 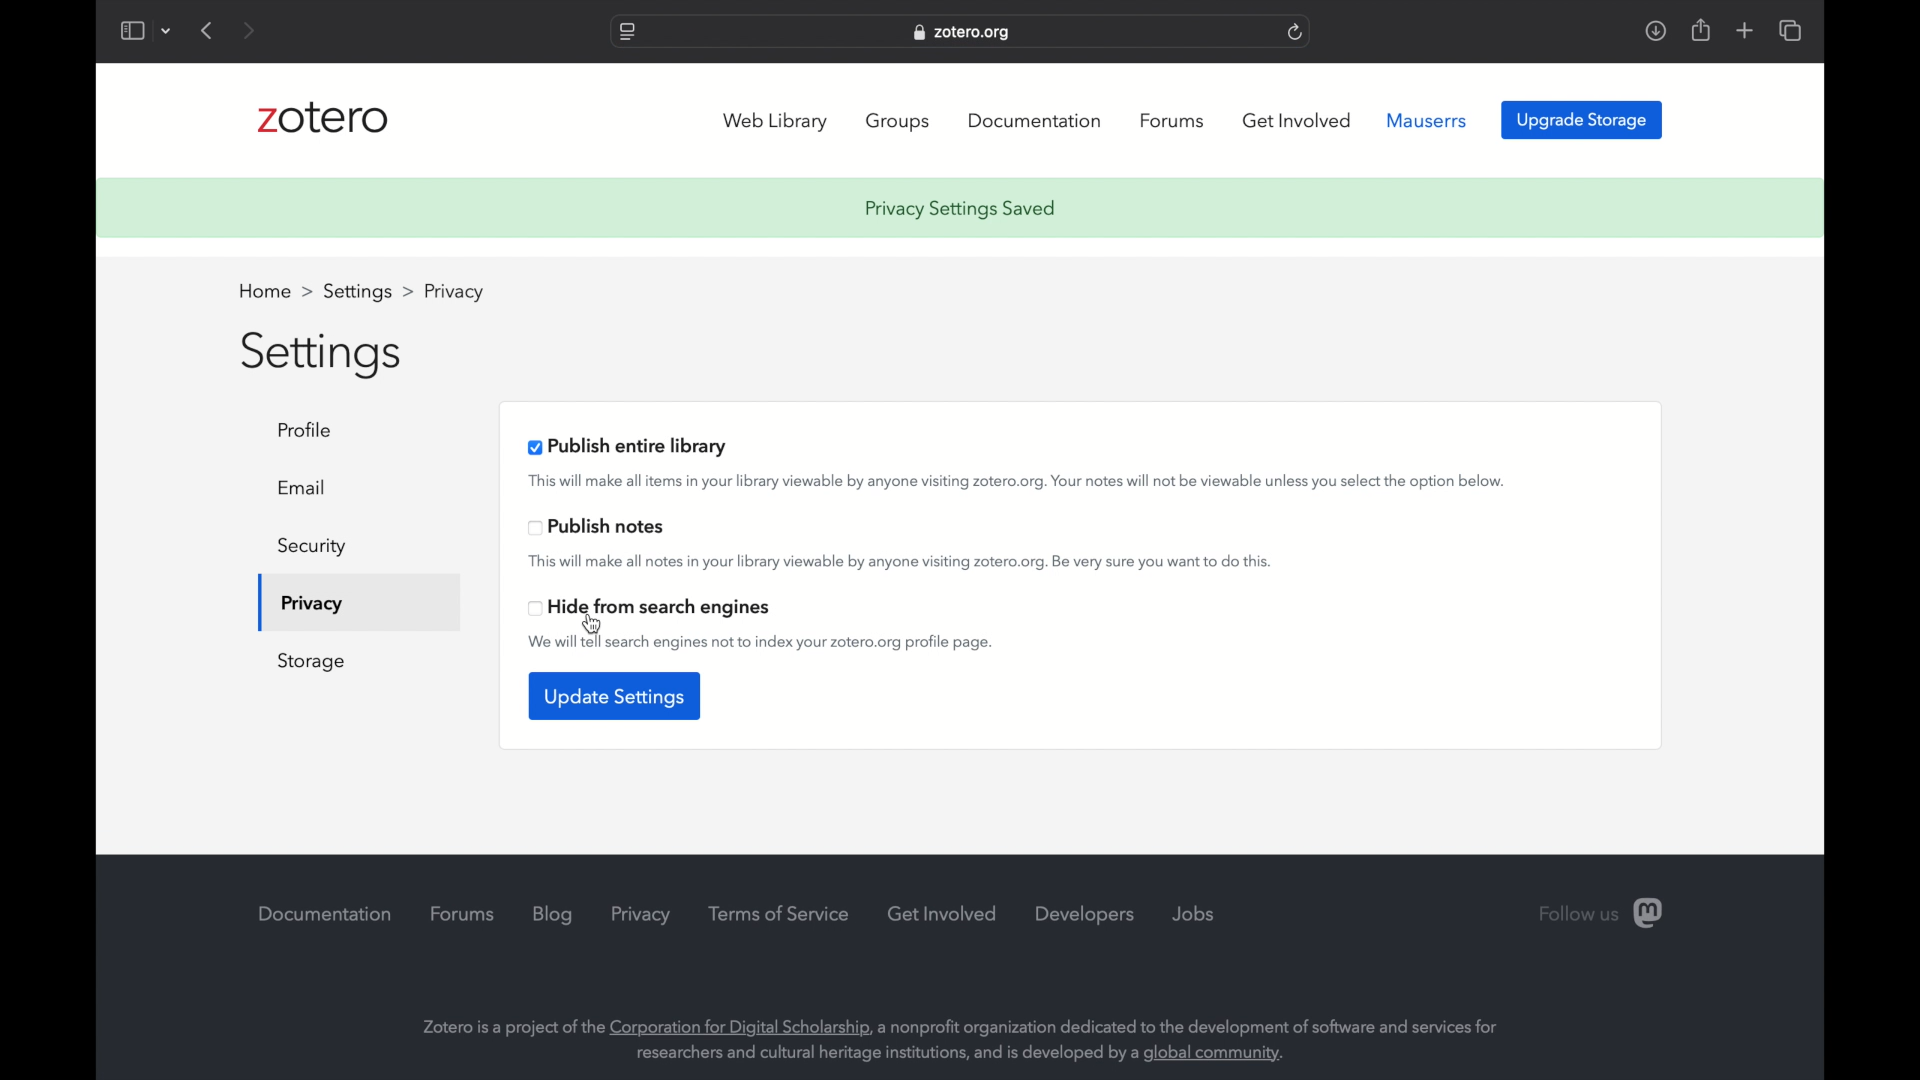 What do you see at coordinates (311, 661) in the screenshot?
I see `storage` at bounding box center [311, 661].